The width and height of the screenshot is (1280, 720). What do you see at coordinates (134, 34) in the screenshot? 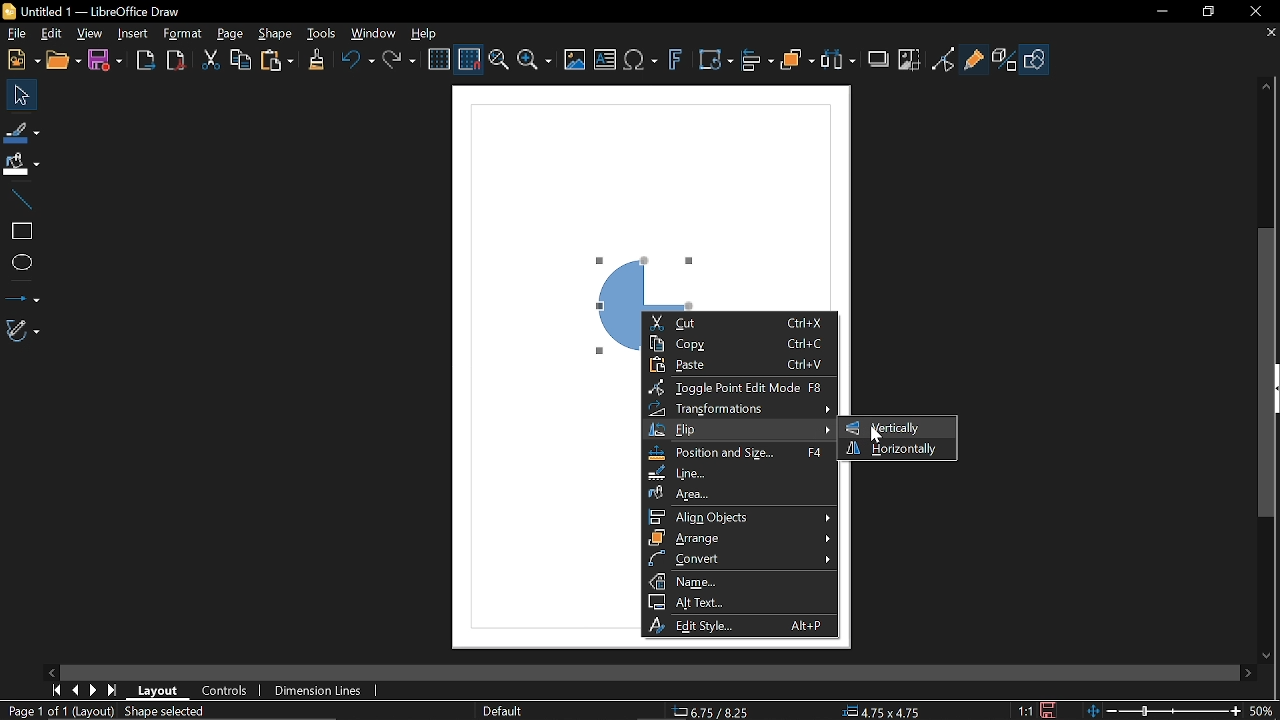
I see `Insert` at bounding box center [134, 34].